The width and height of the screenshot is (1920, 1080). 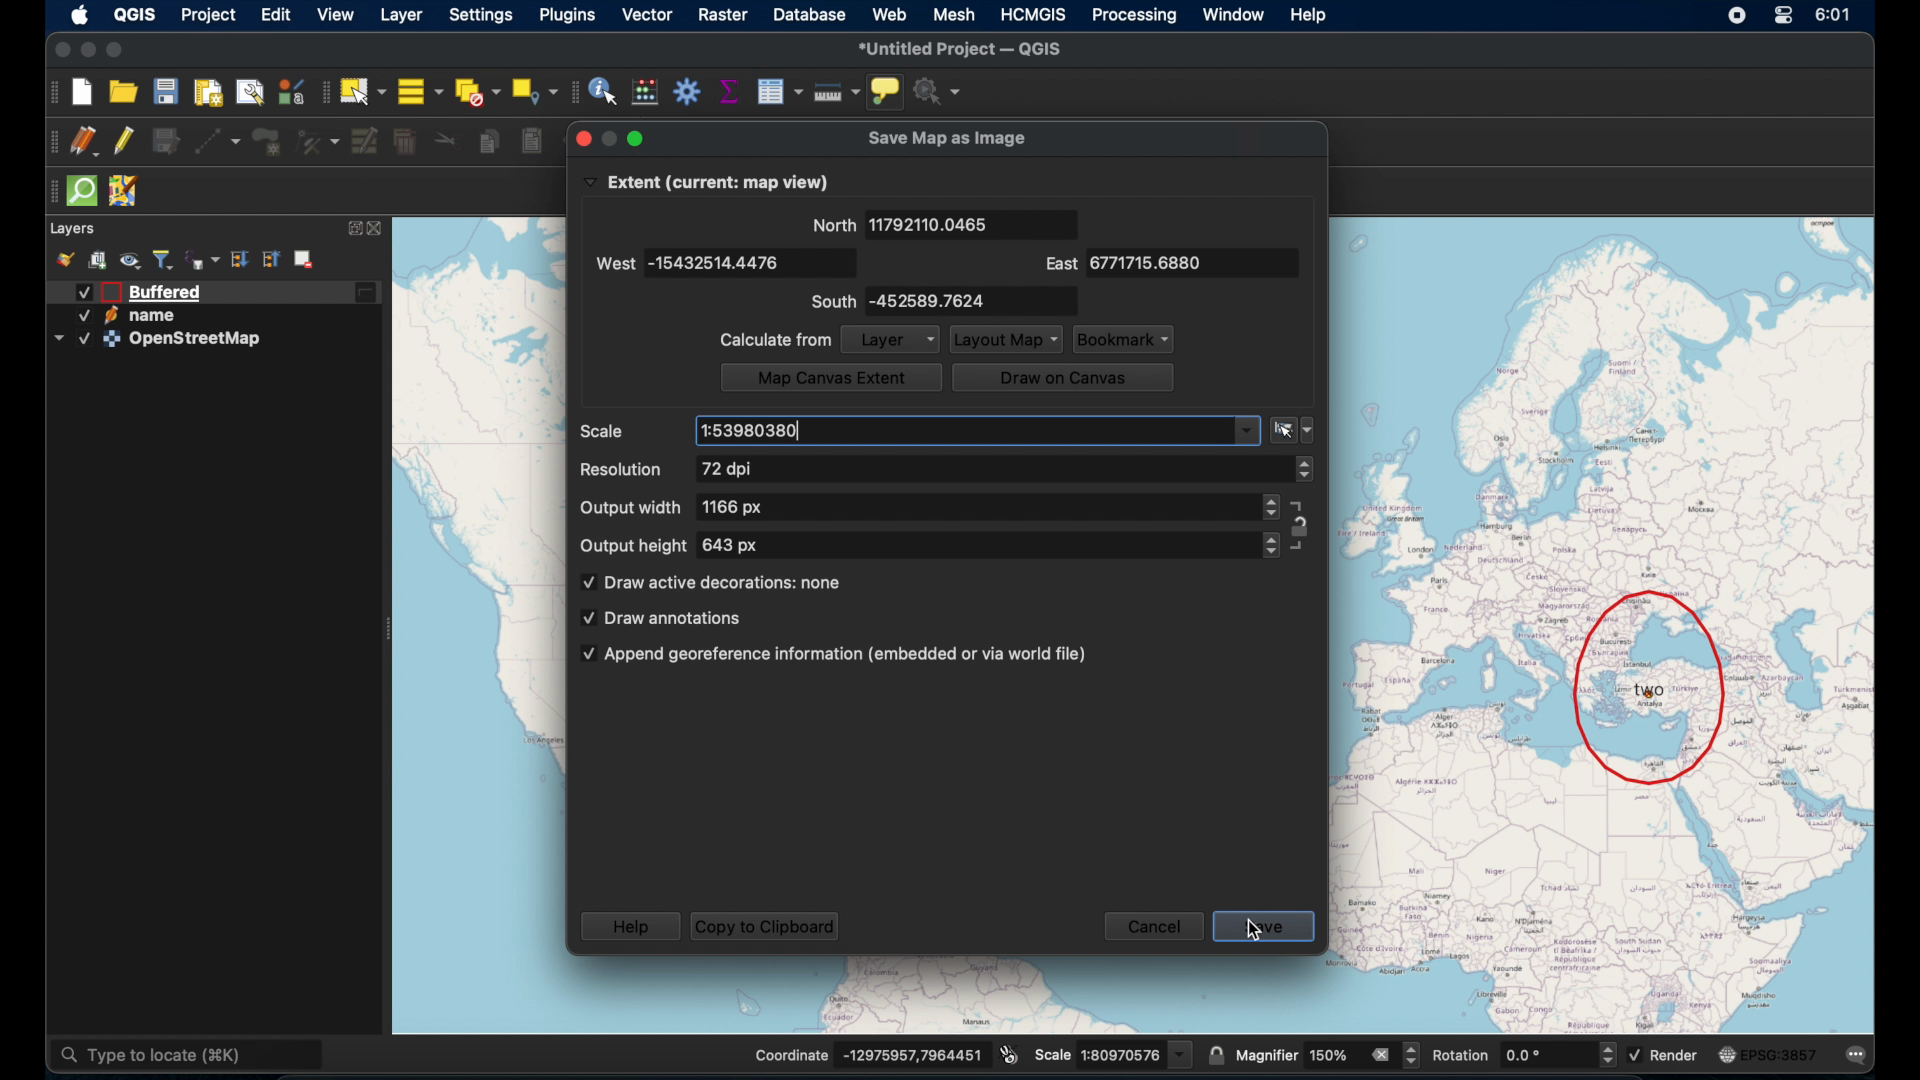 What do you see at coordinates (830, 224) in the screenshot?
I see `north` at bounding box center [830, 224].